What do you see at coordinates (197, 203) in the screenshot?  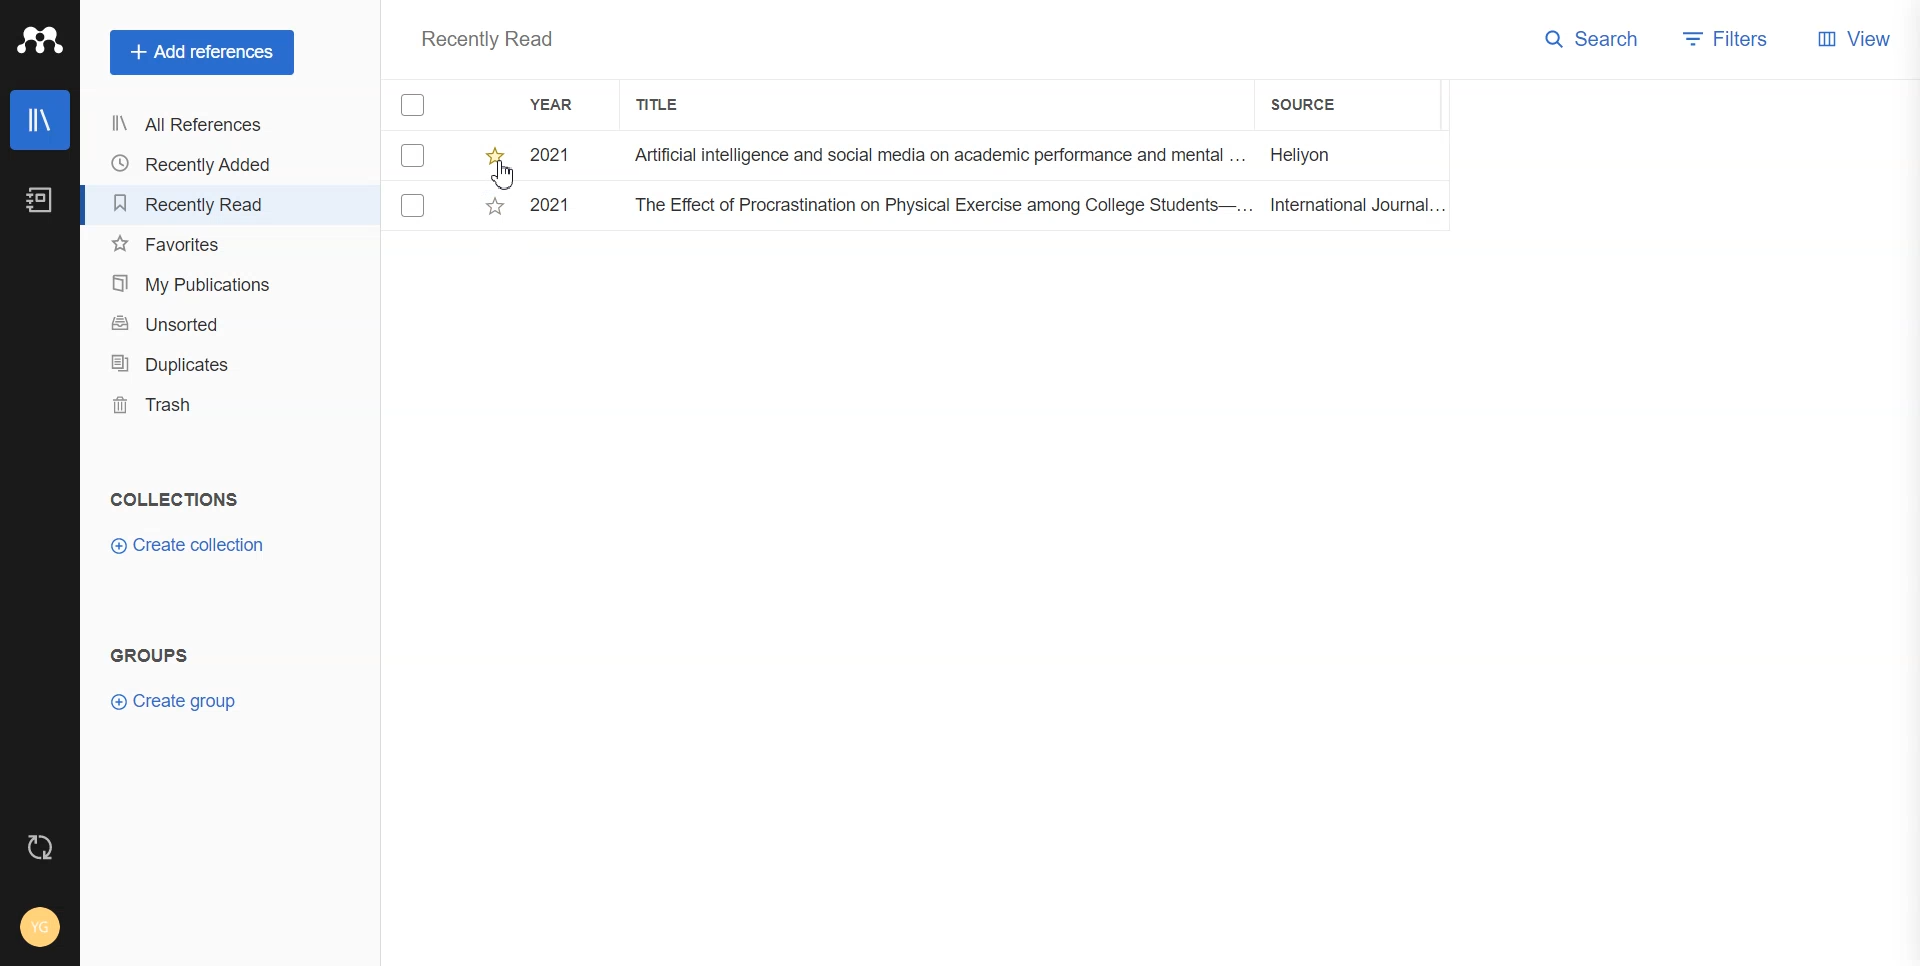 I see `Recently Read` at bounding box center [197, 203].